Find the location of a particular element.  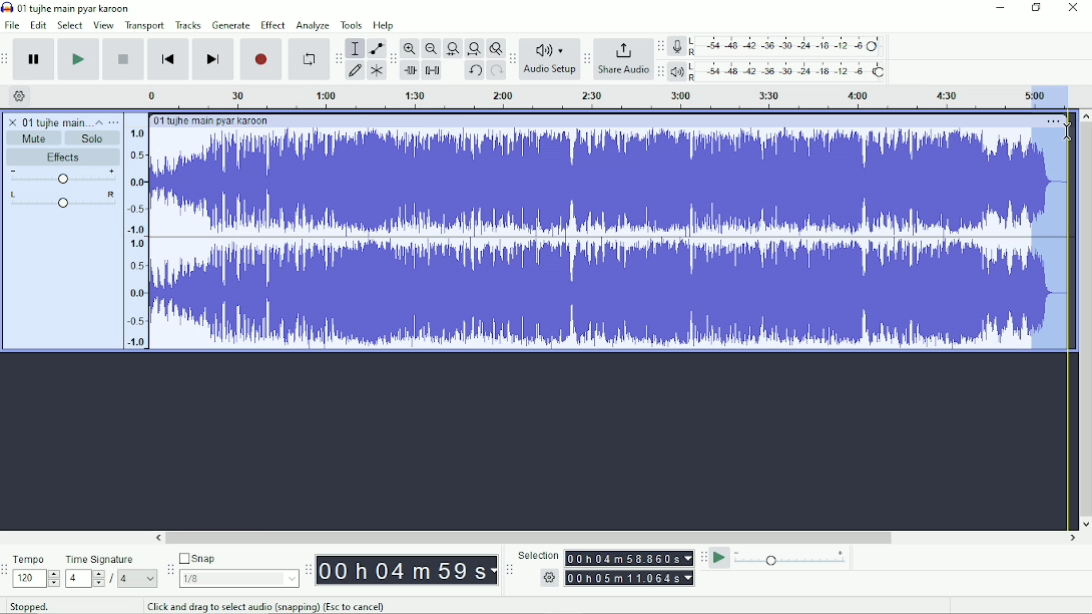

Pause is located at coordinates (34, 59).